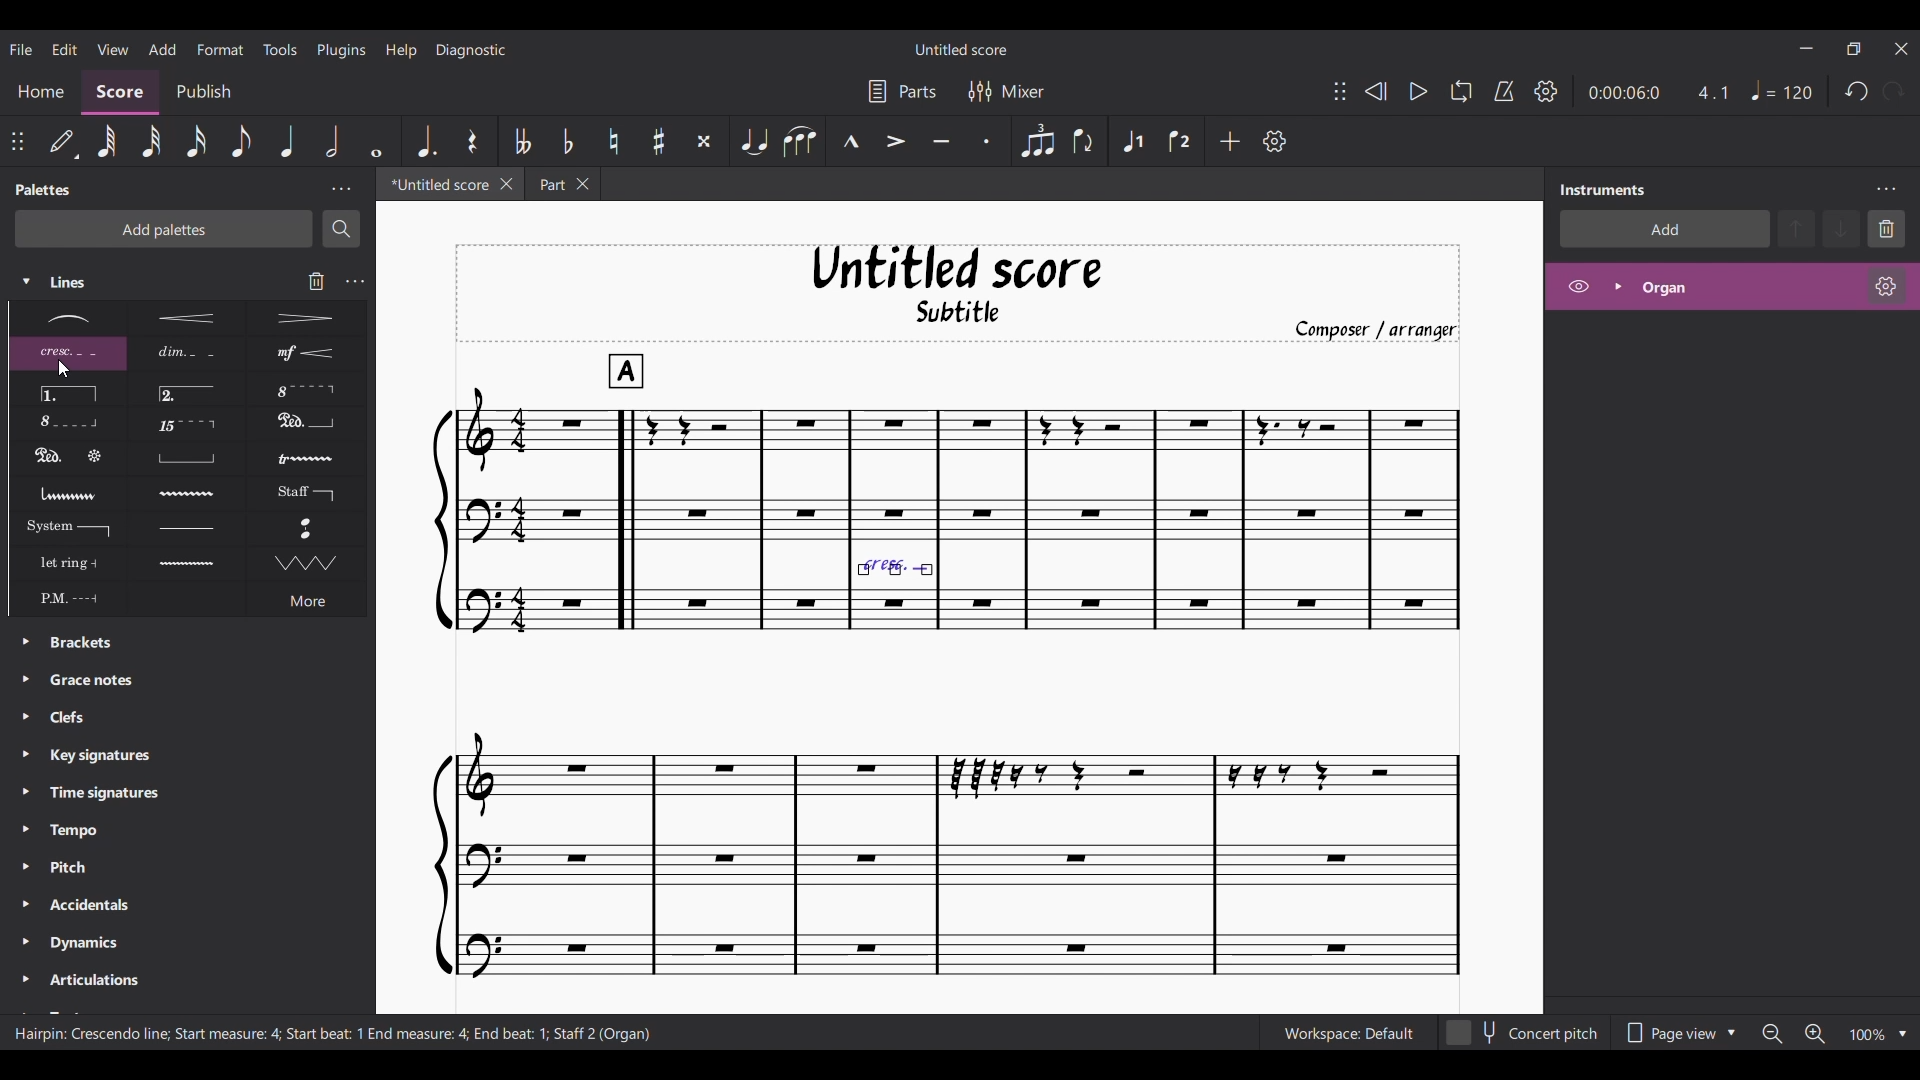  Describe the element at coordinates (1658, 92) in the screenshot. I see `Current duration and ratio of score` at that location.